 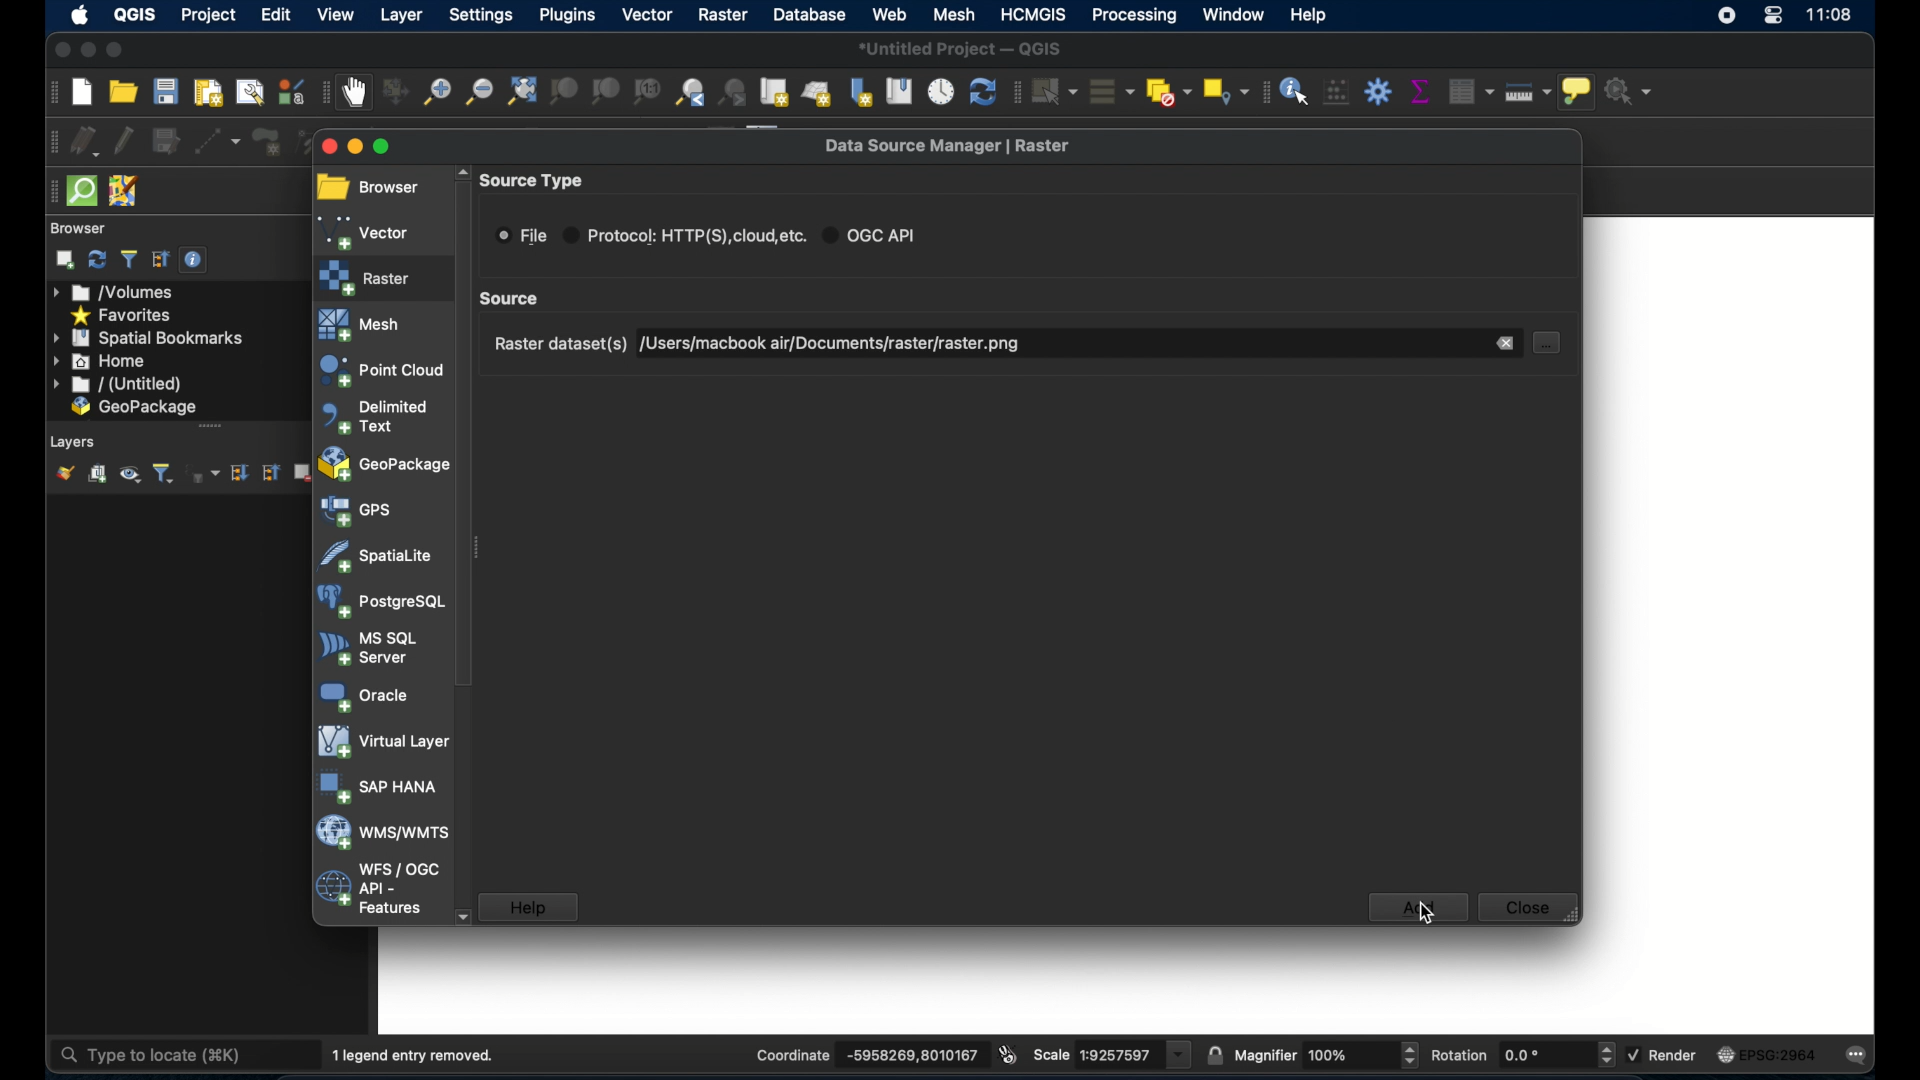 What do you see at coordinates (133, 408) in the screenshot?
I see `geo package` at bounding box center [133, 408].